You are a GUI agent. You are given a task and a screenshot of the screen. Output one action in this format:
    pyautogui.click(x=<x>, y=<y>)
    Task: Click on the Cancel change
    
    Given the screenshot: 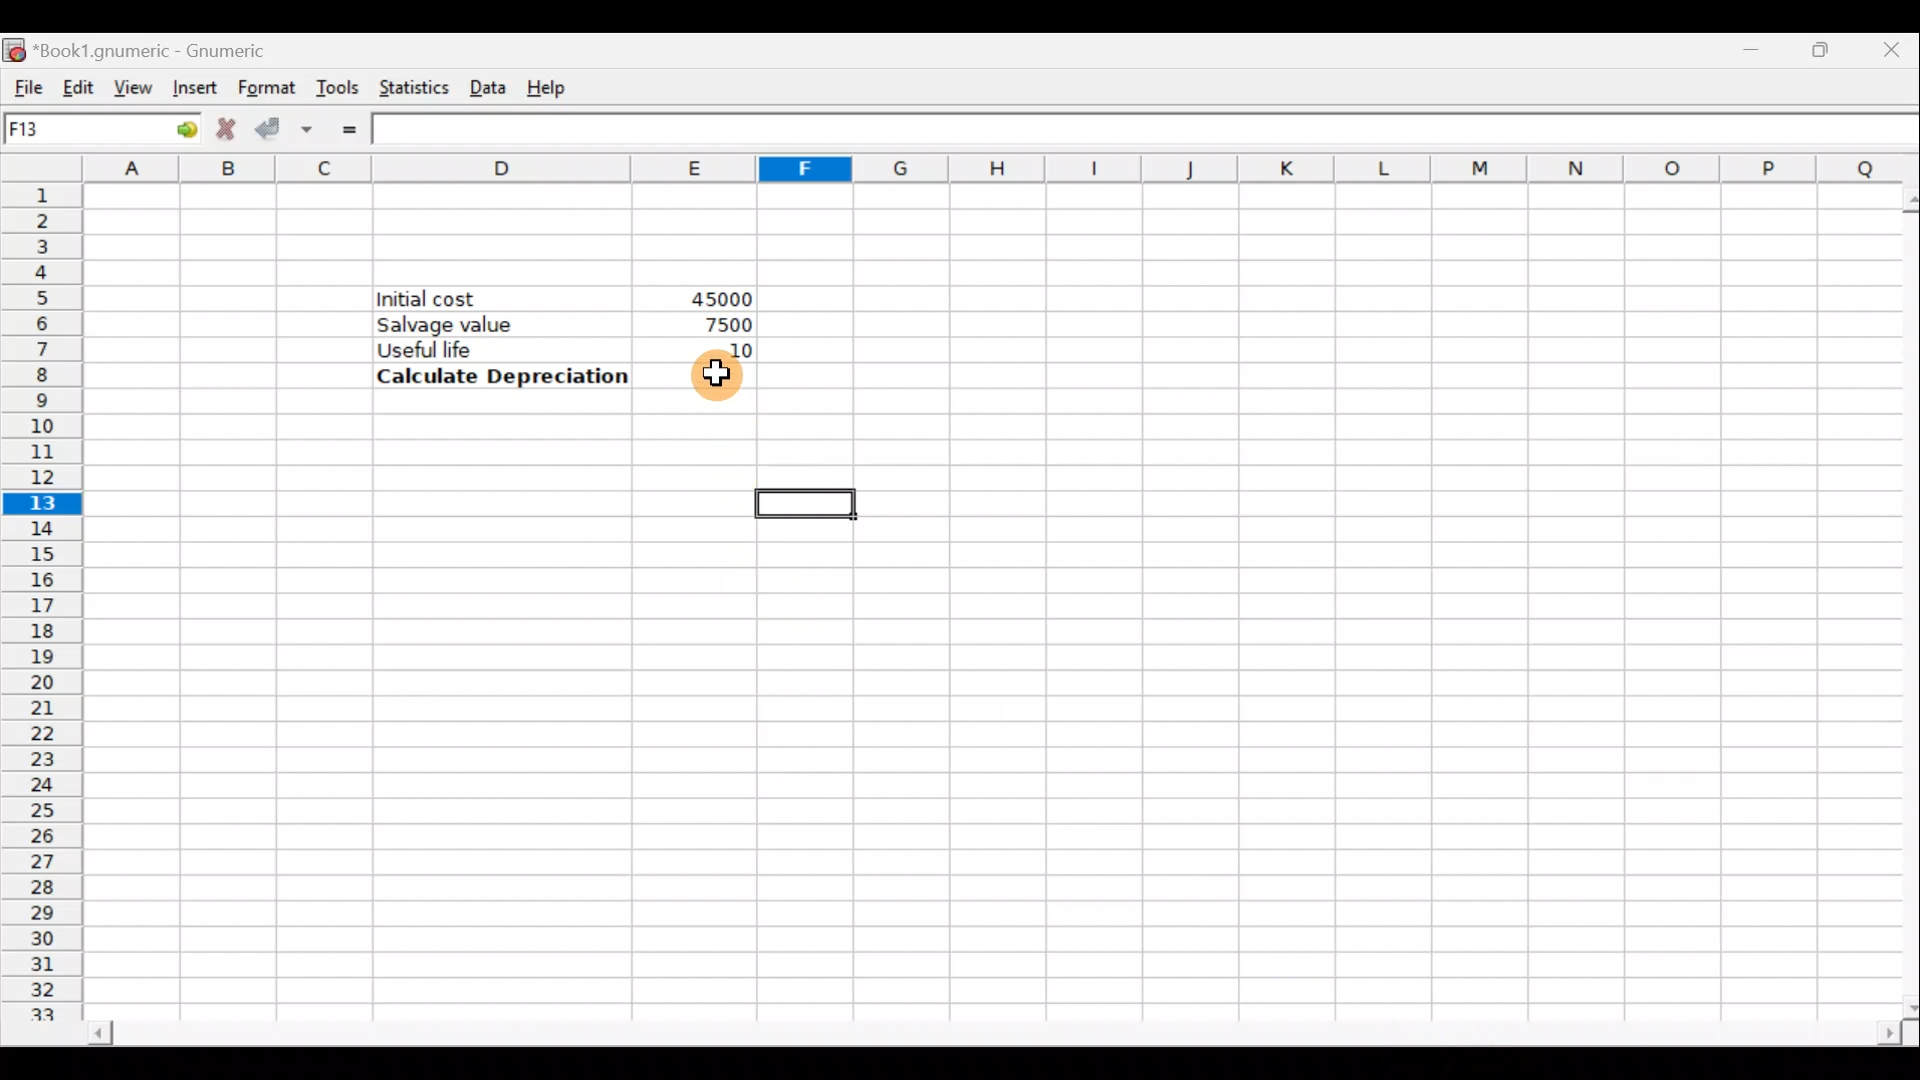 What is the action you would take?
    pyautogui.click(x=227, y=129)
    